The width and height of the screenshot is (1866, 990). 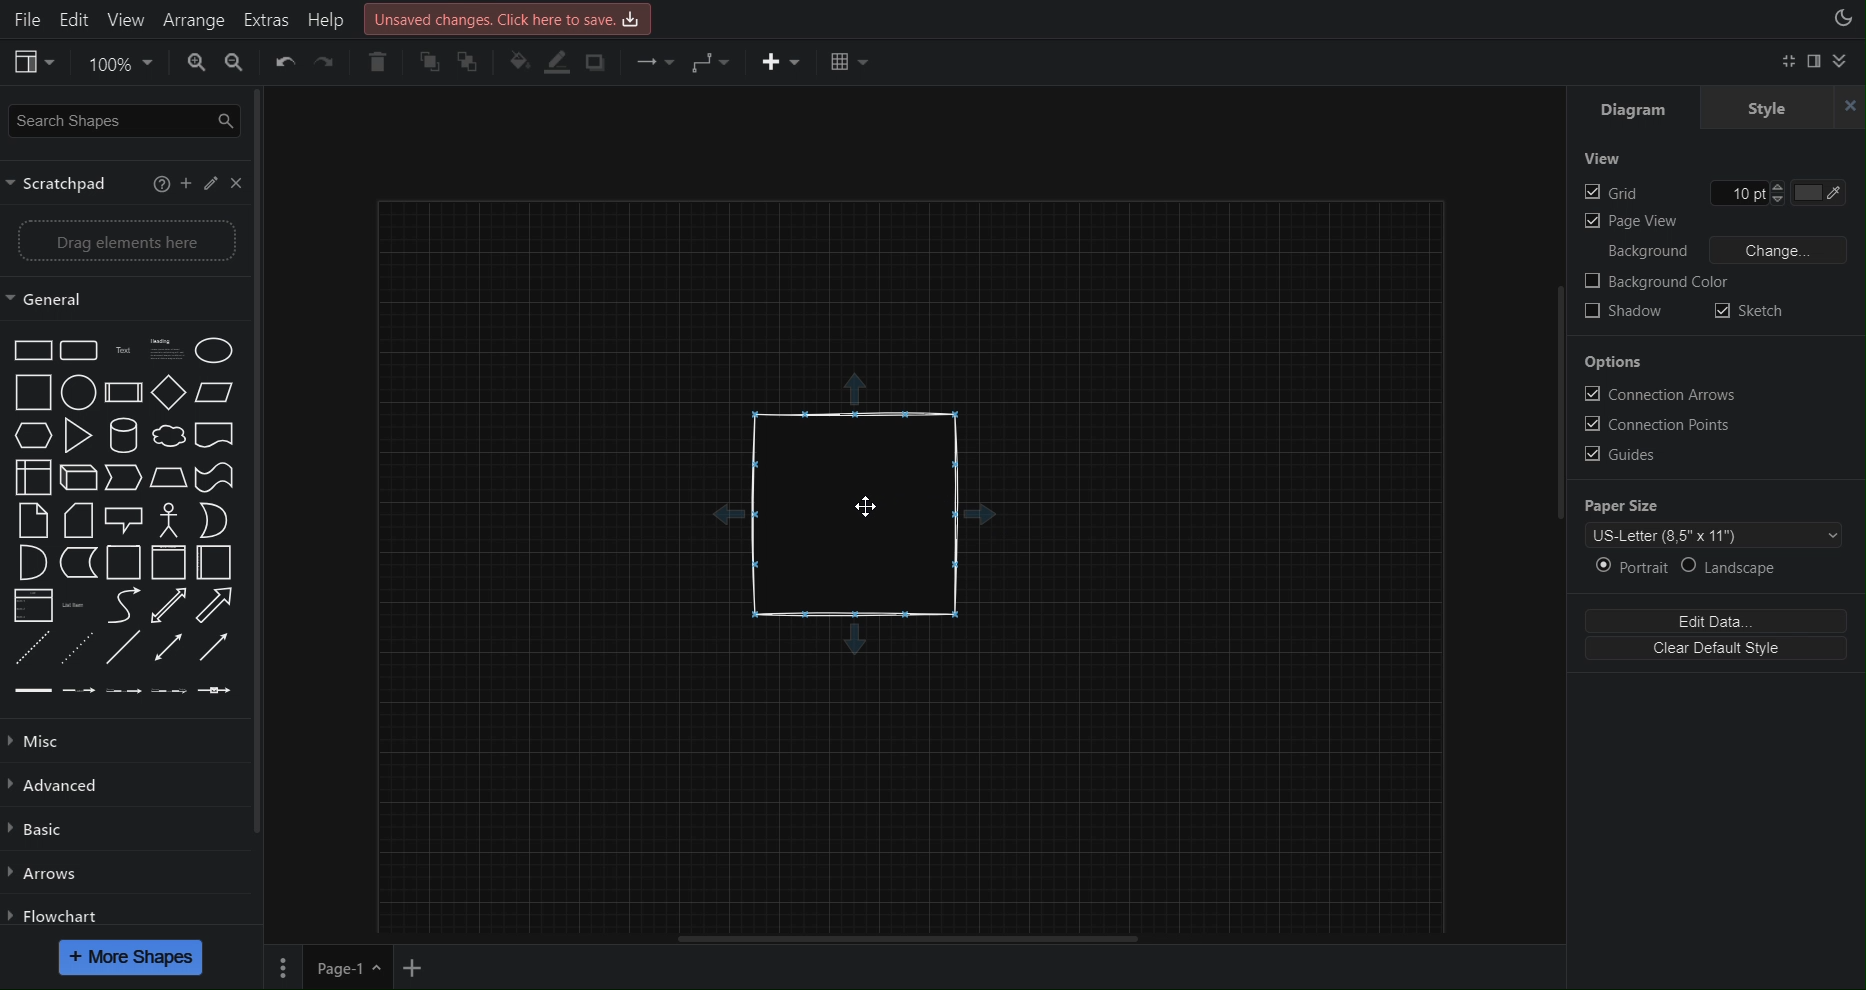 What do you see at coordinates (24, 17) in the screenshot?
I see `File` at bounding box center [24, 17].